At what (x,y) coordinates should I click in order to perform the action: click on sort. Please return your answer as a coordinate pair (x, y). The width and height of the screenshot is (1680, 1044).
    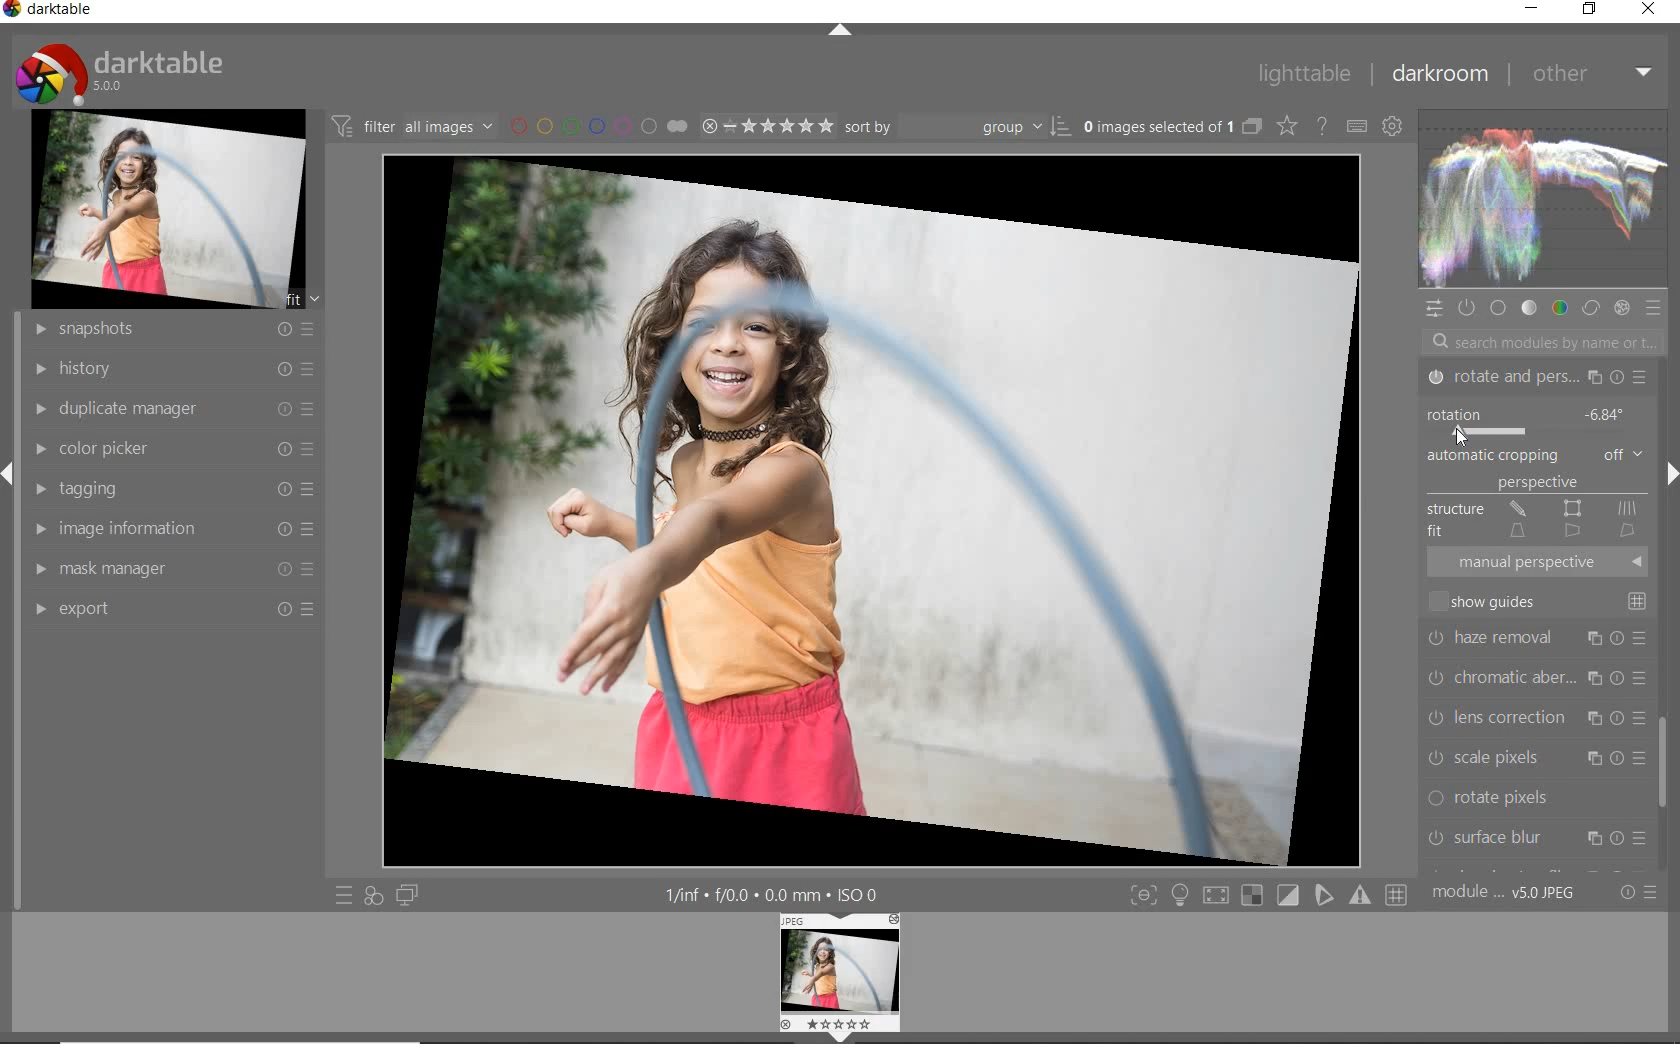
    Looking at the image, I should click on (958, 125).